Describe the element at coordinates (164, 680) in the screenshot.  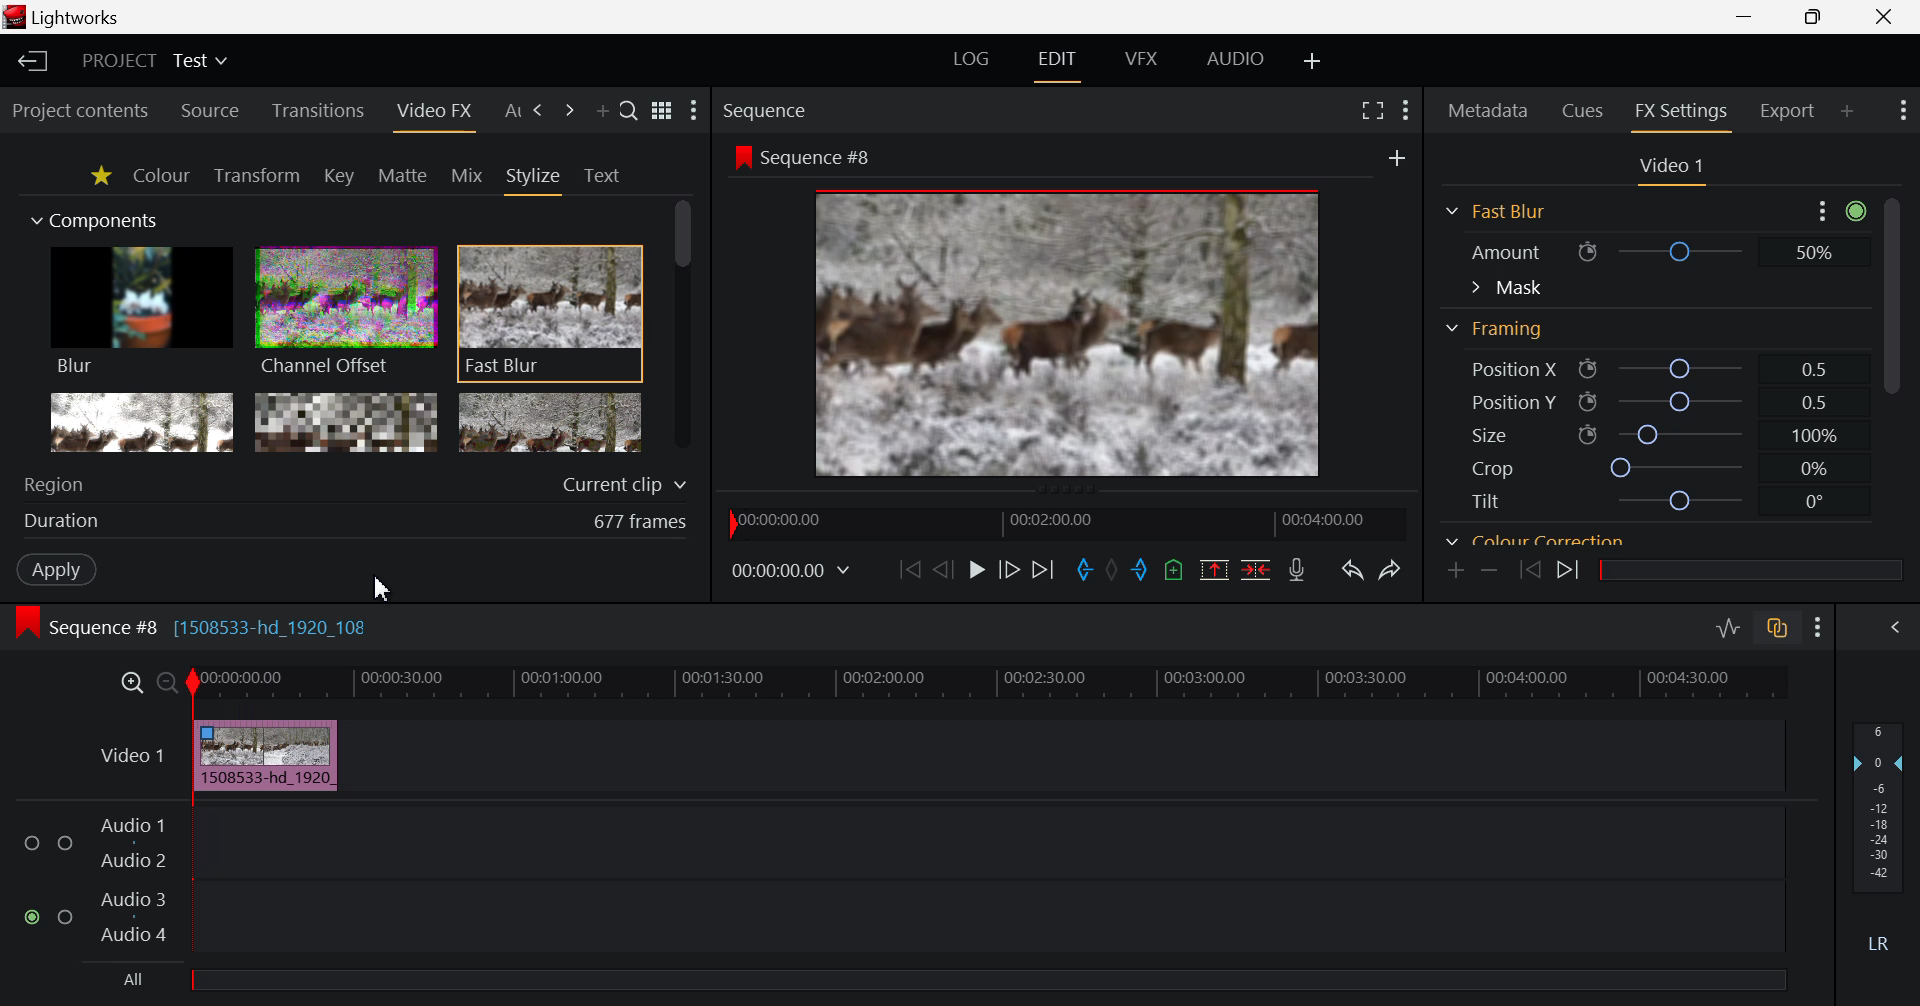
I see `Timeline Zoom Out` at that location.